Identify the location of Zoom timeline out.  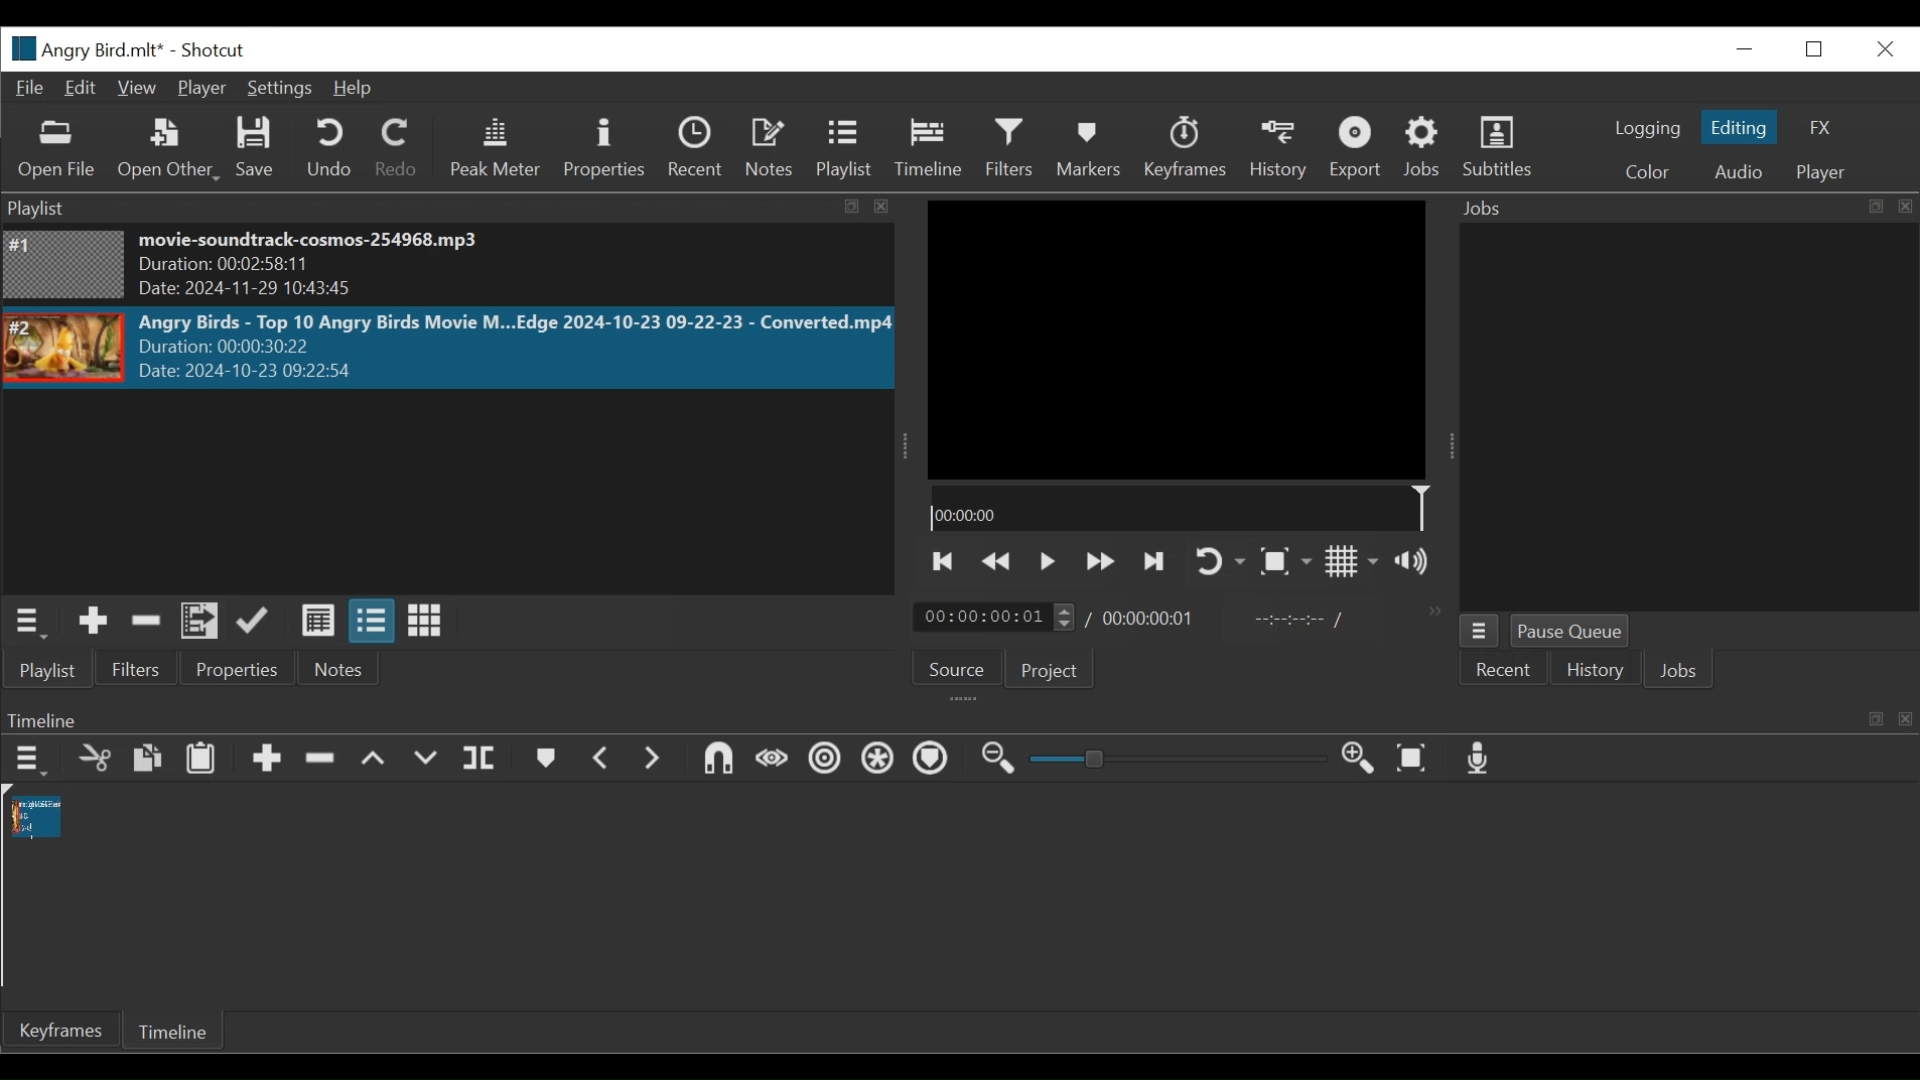
(1004, 760).